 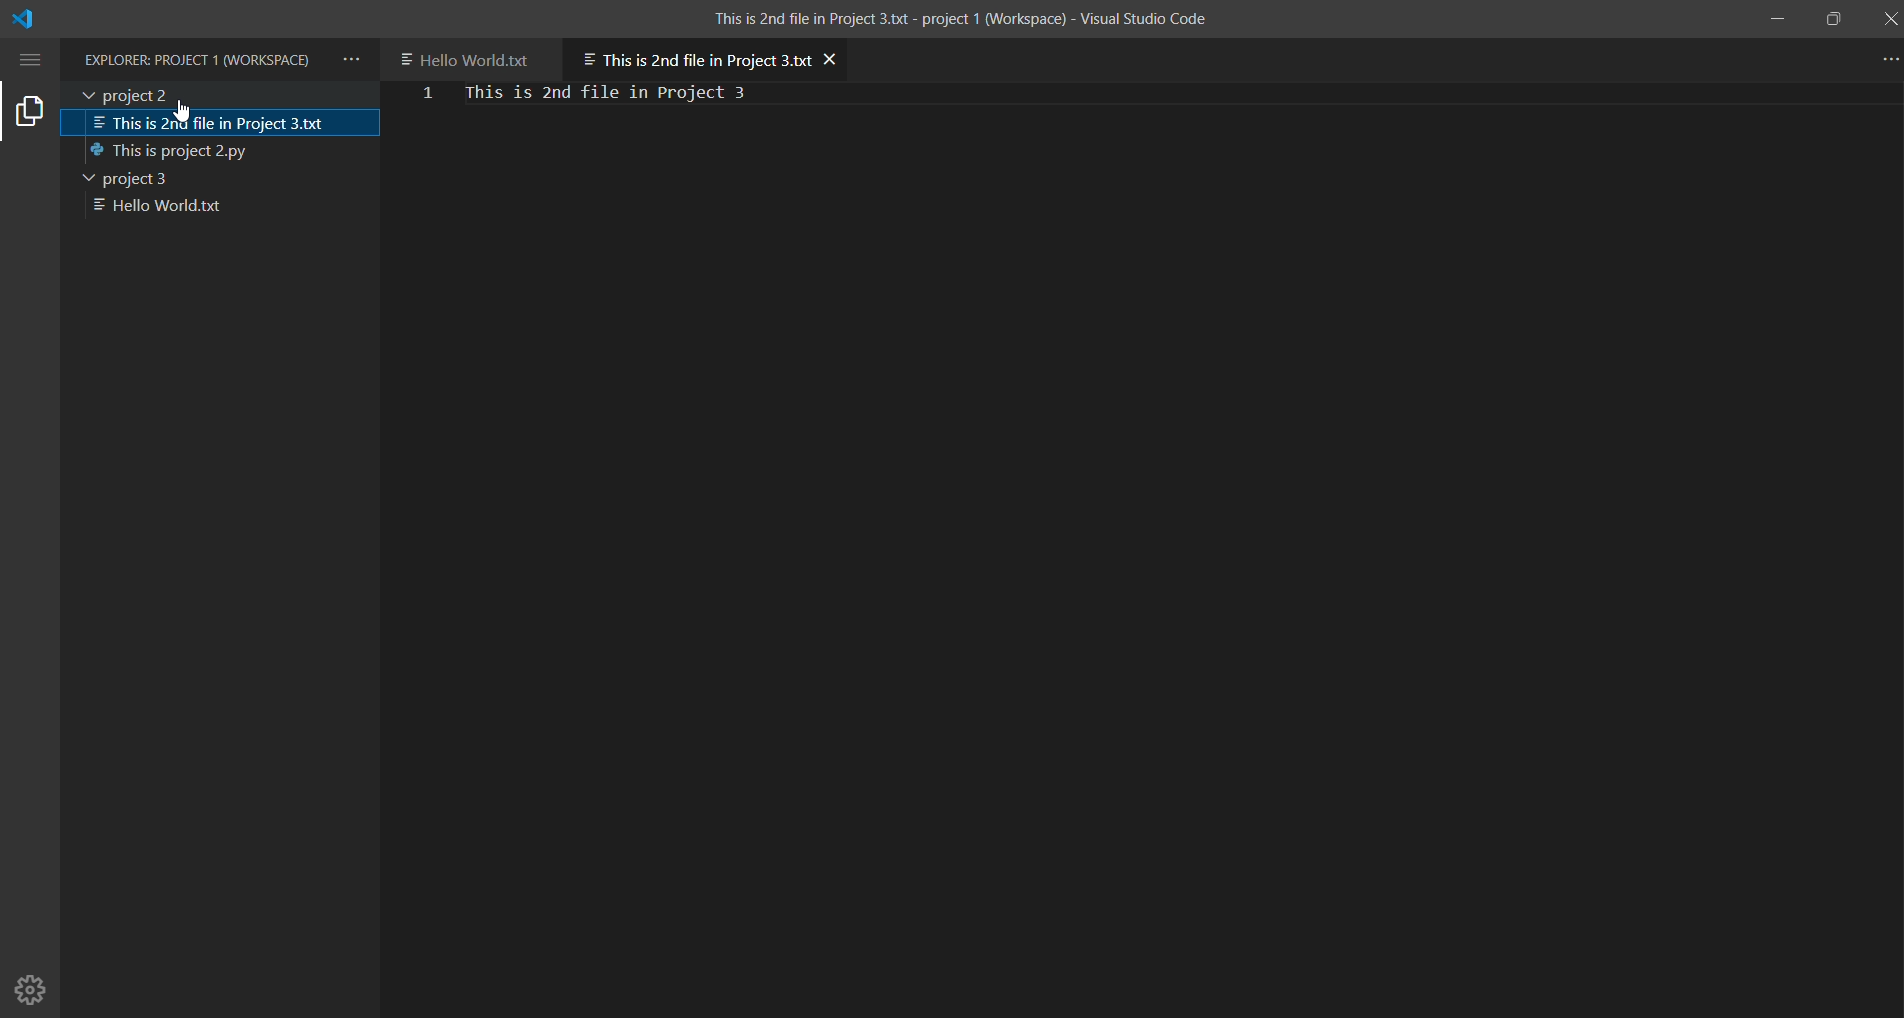 I want to click on title, so click(x=959, y=17).